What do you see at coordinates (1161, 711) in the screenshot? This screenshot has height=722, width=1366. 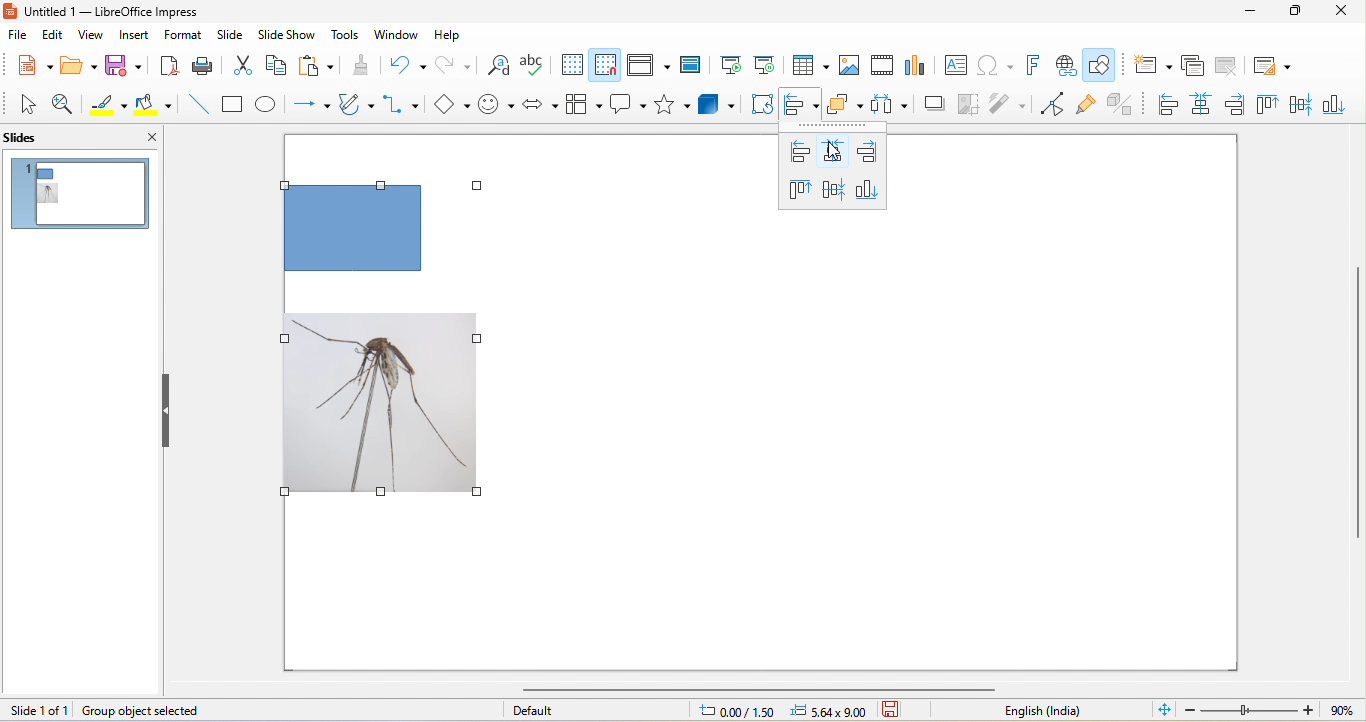 I see `fit slide to current window` at bounding box center [1161, 711].